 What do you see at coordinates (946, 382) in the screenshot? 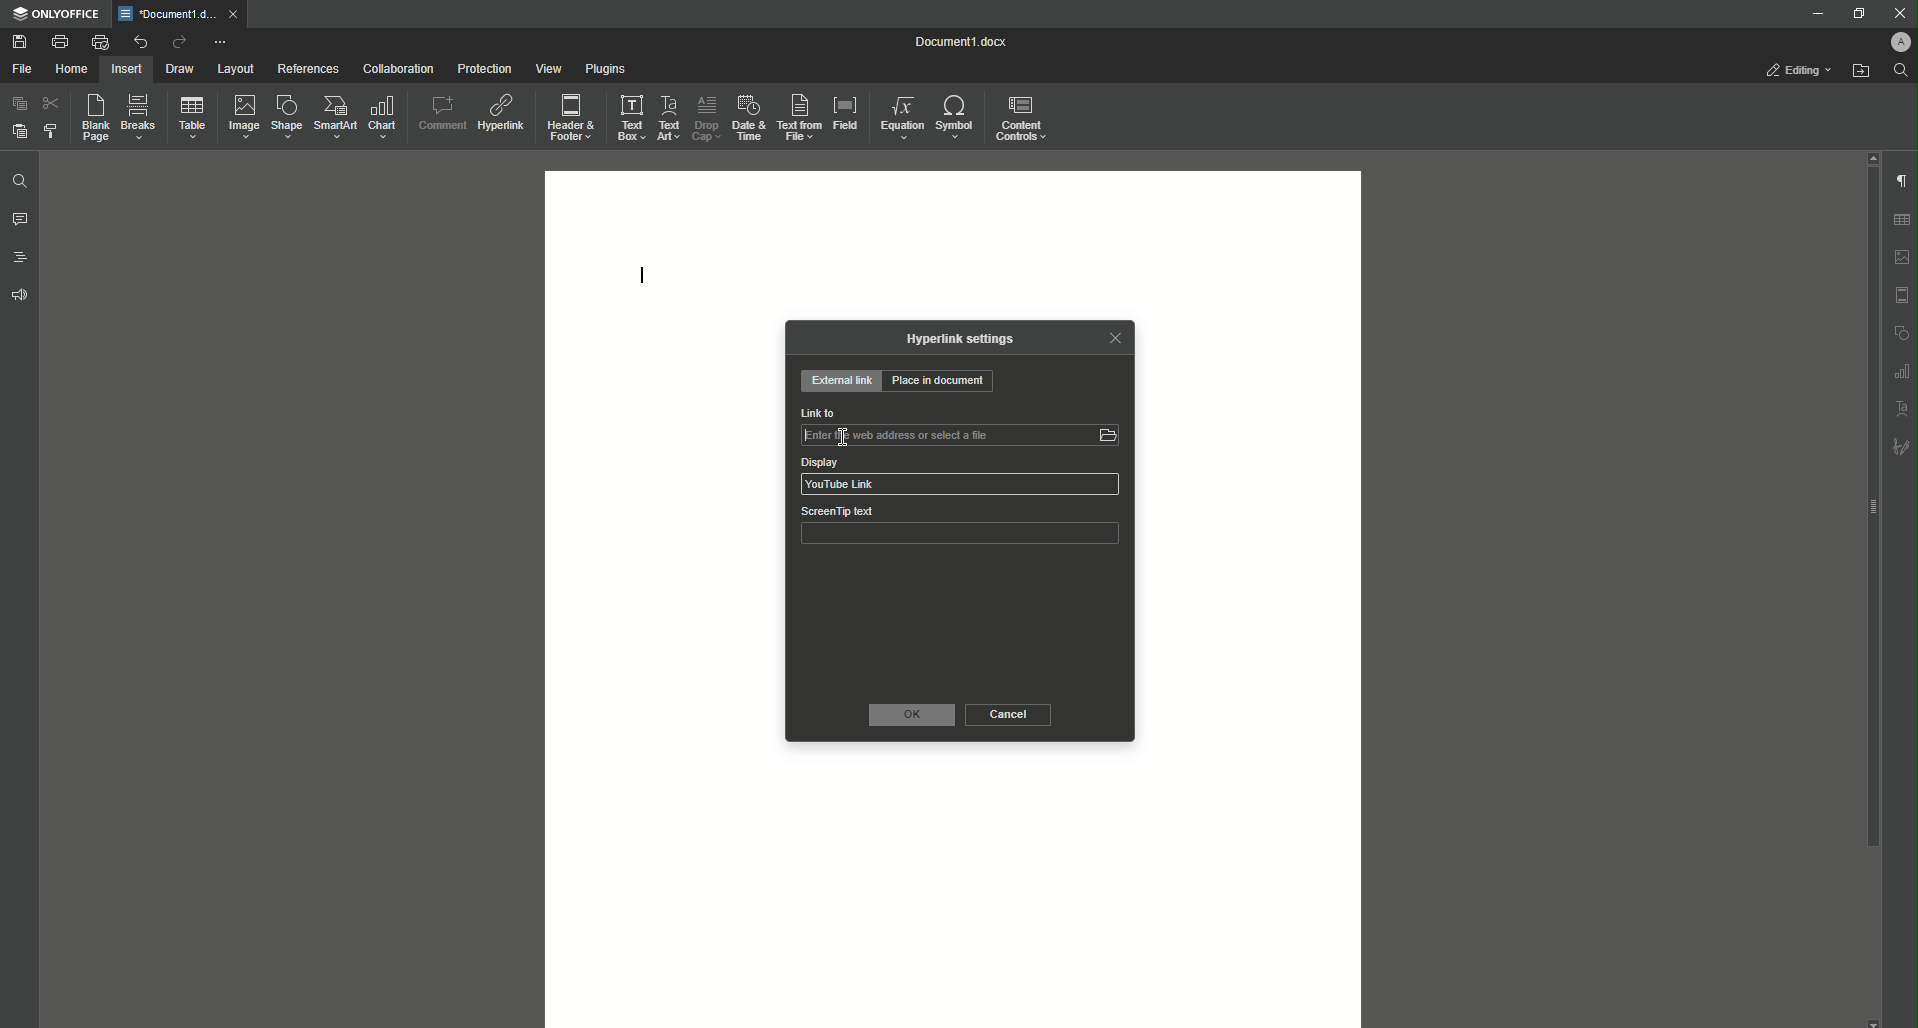
I see `Place in Document` at bounding box center [946, 382].